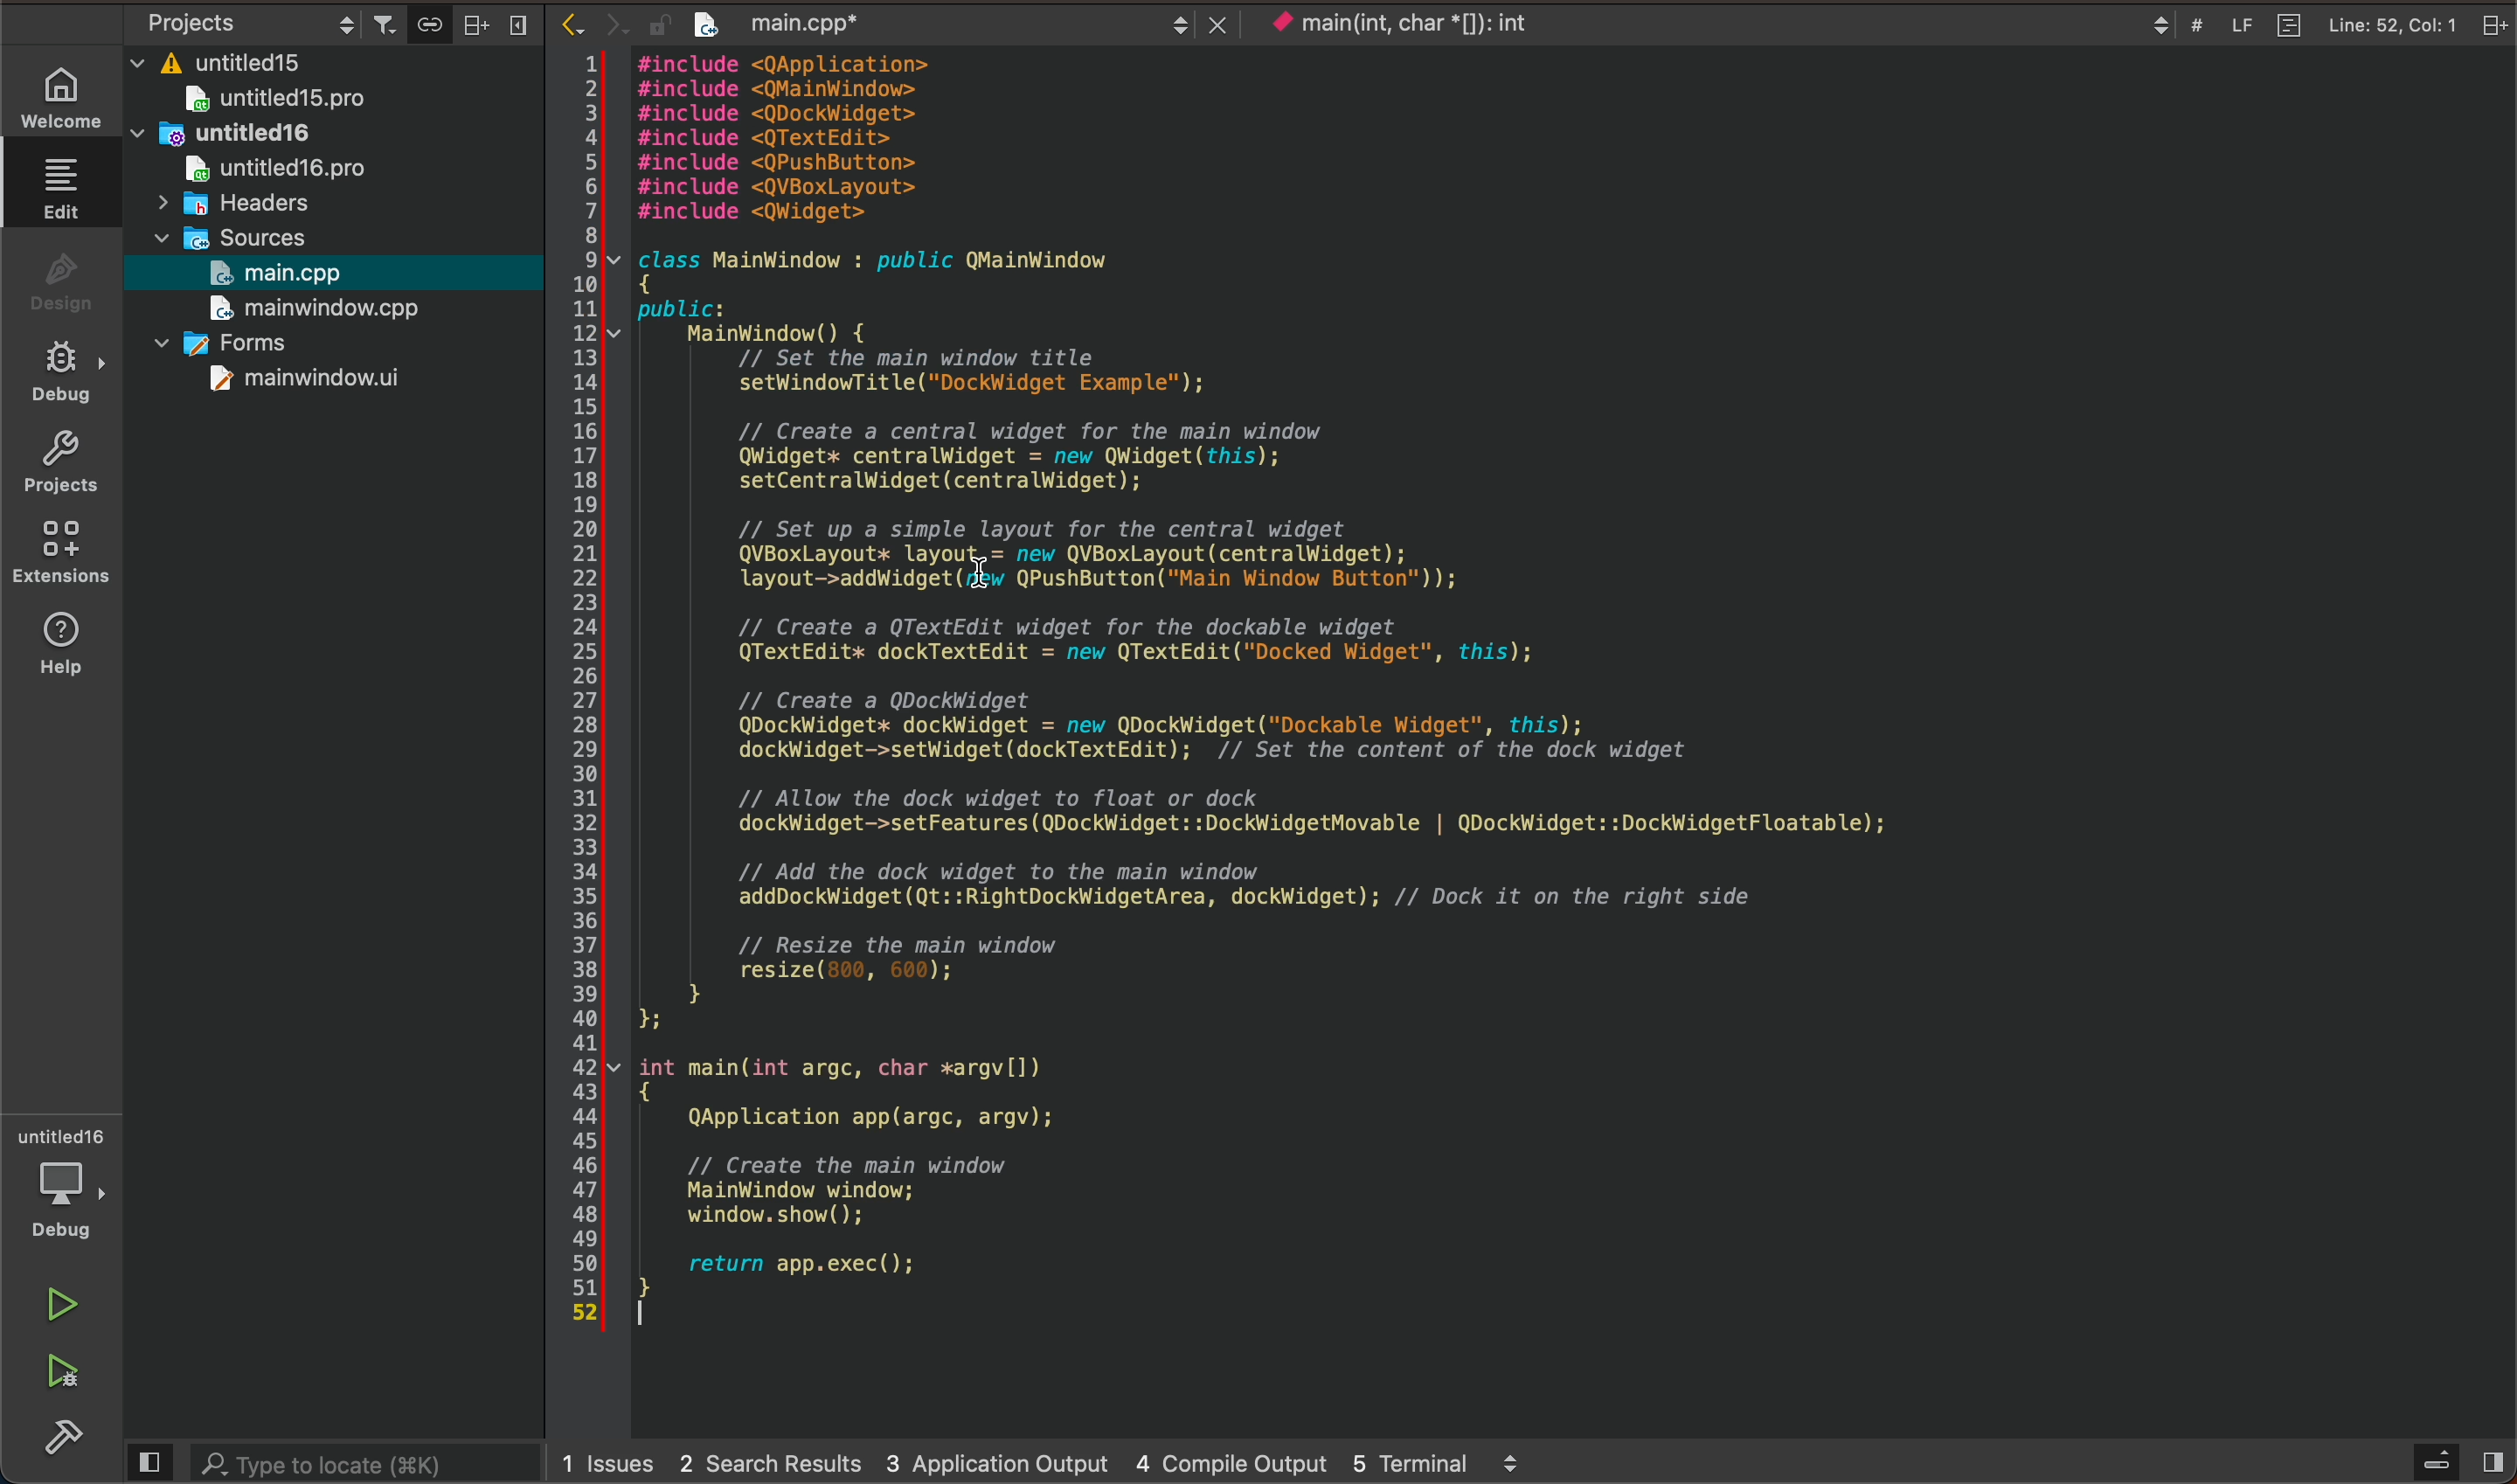  Describe the element at coordinates (1066, 1464) in the screenshot. I see `logs` at that location.